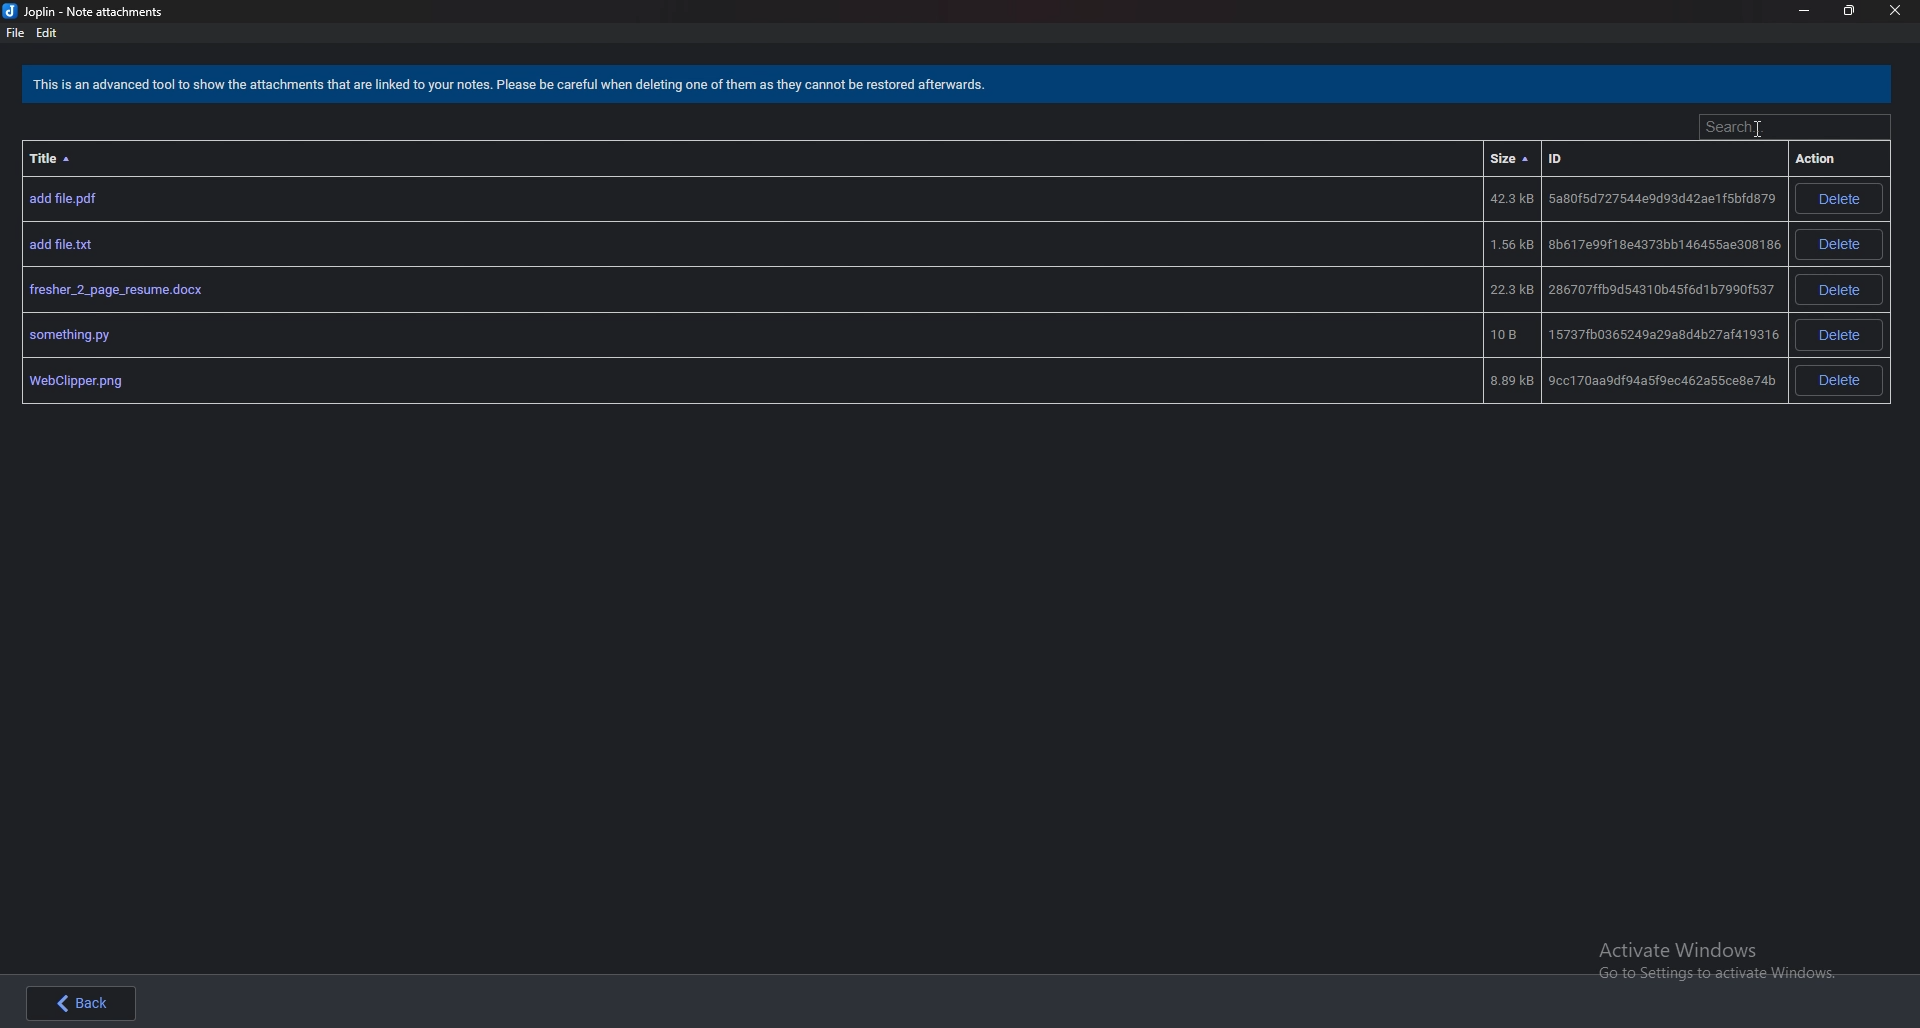 The width and height of the screenshot is (1920, 1028). Describe the element at coordinates (898, 245) in the screenshot. I see `attachment` at that location.